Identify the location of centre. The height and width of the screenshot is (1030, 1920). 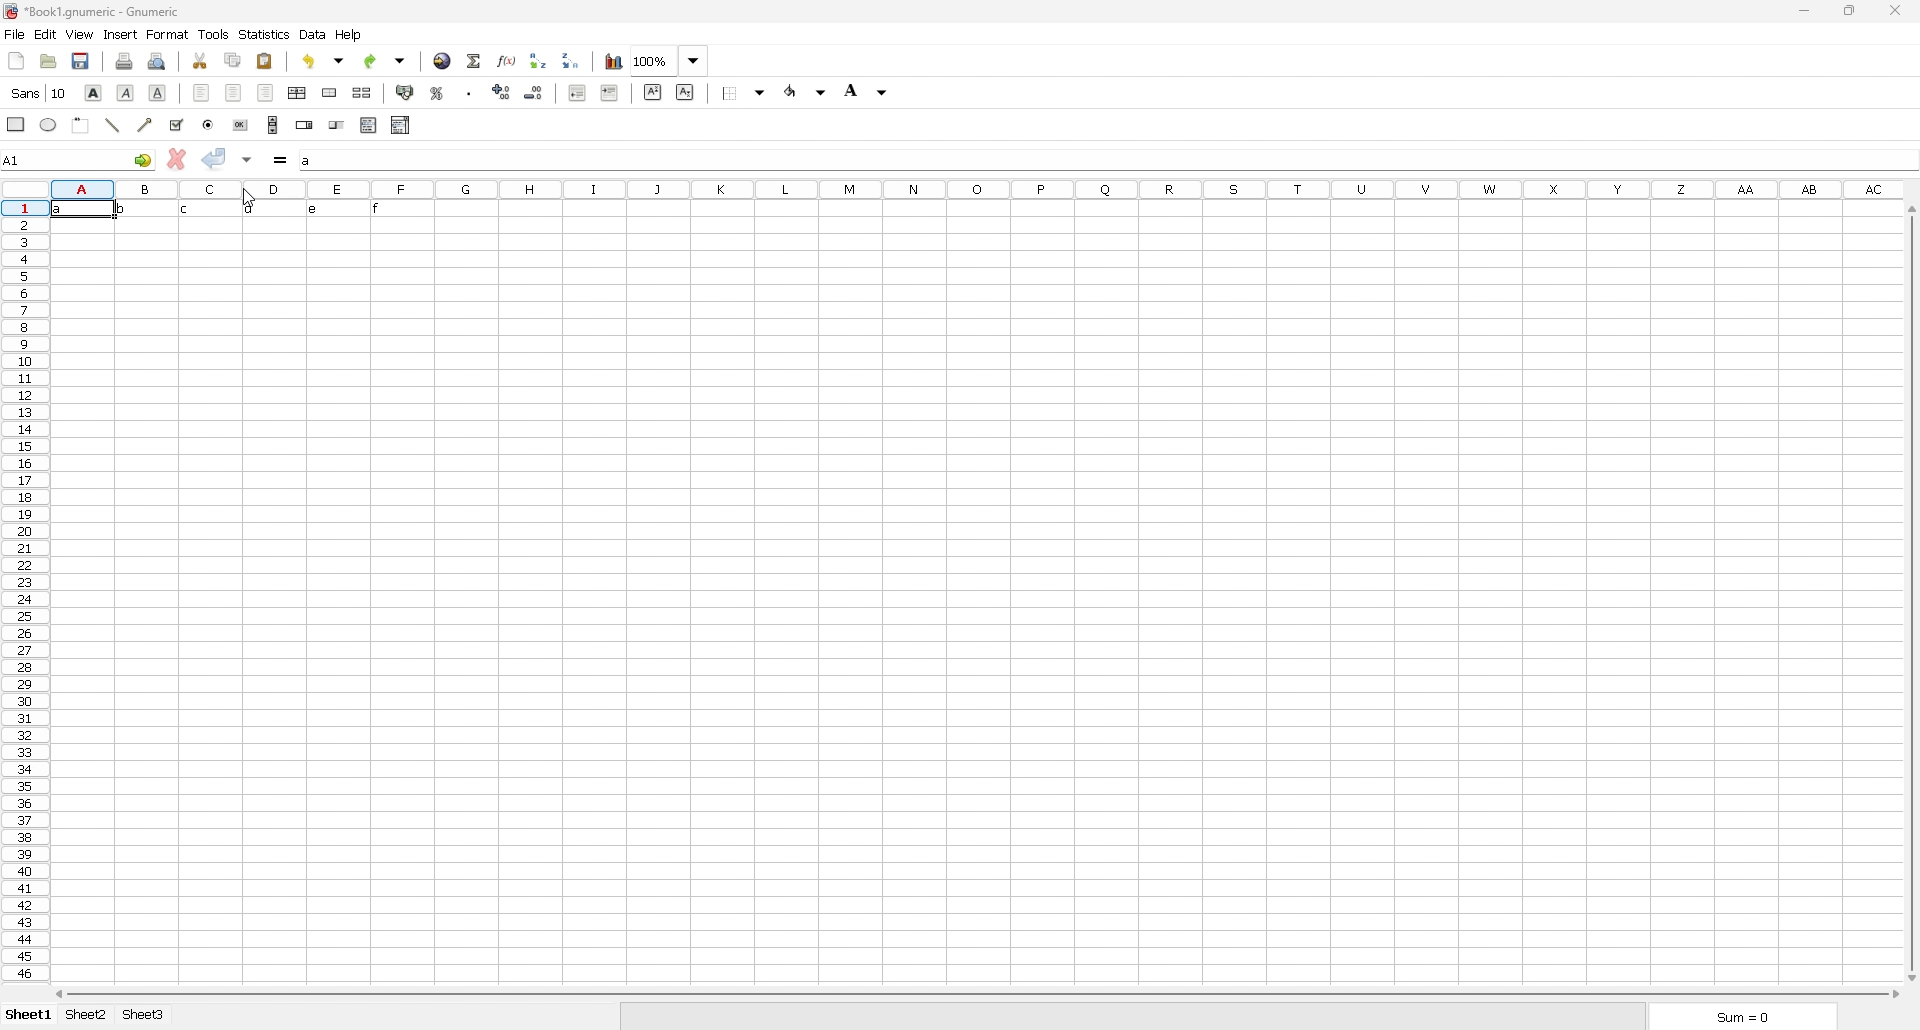
(233, 92).